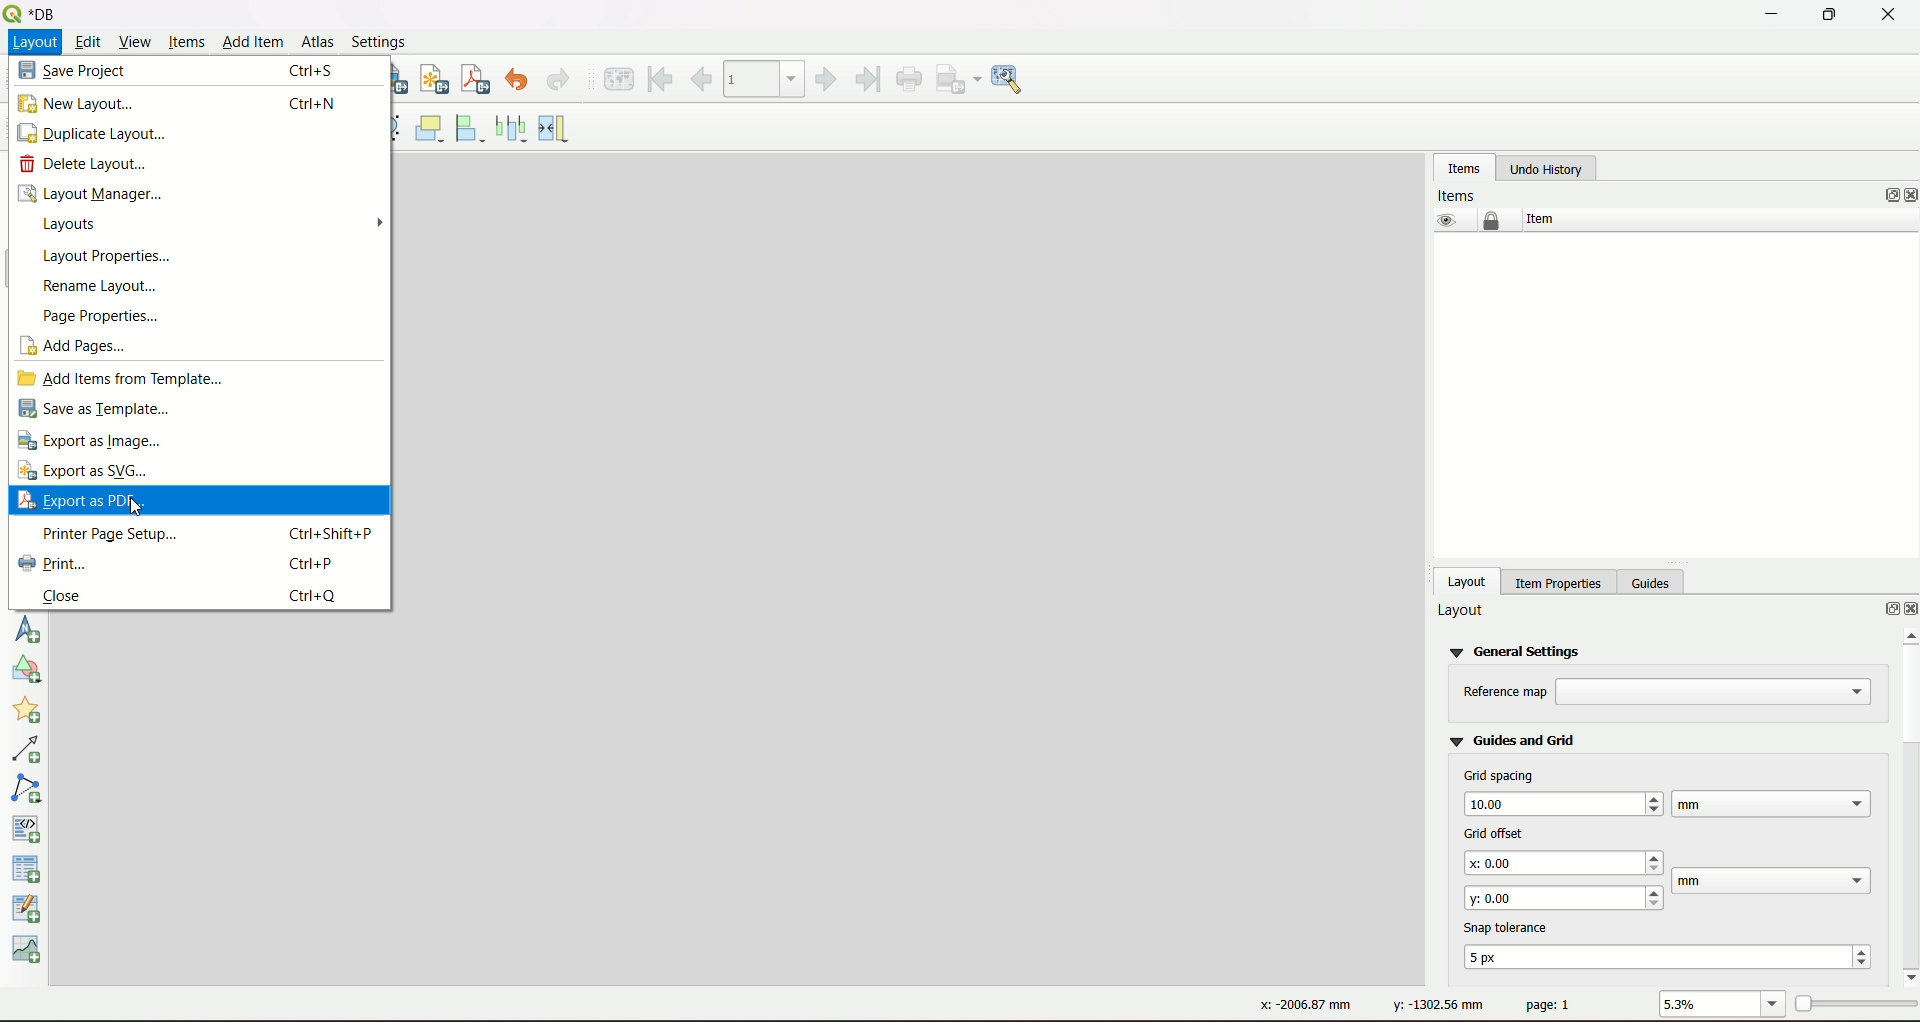  I want to click on new layout, so click(74, 102).